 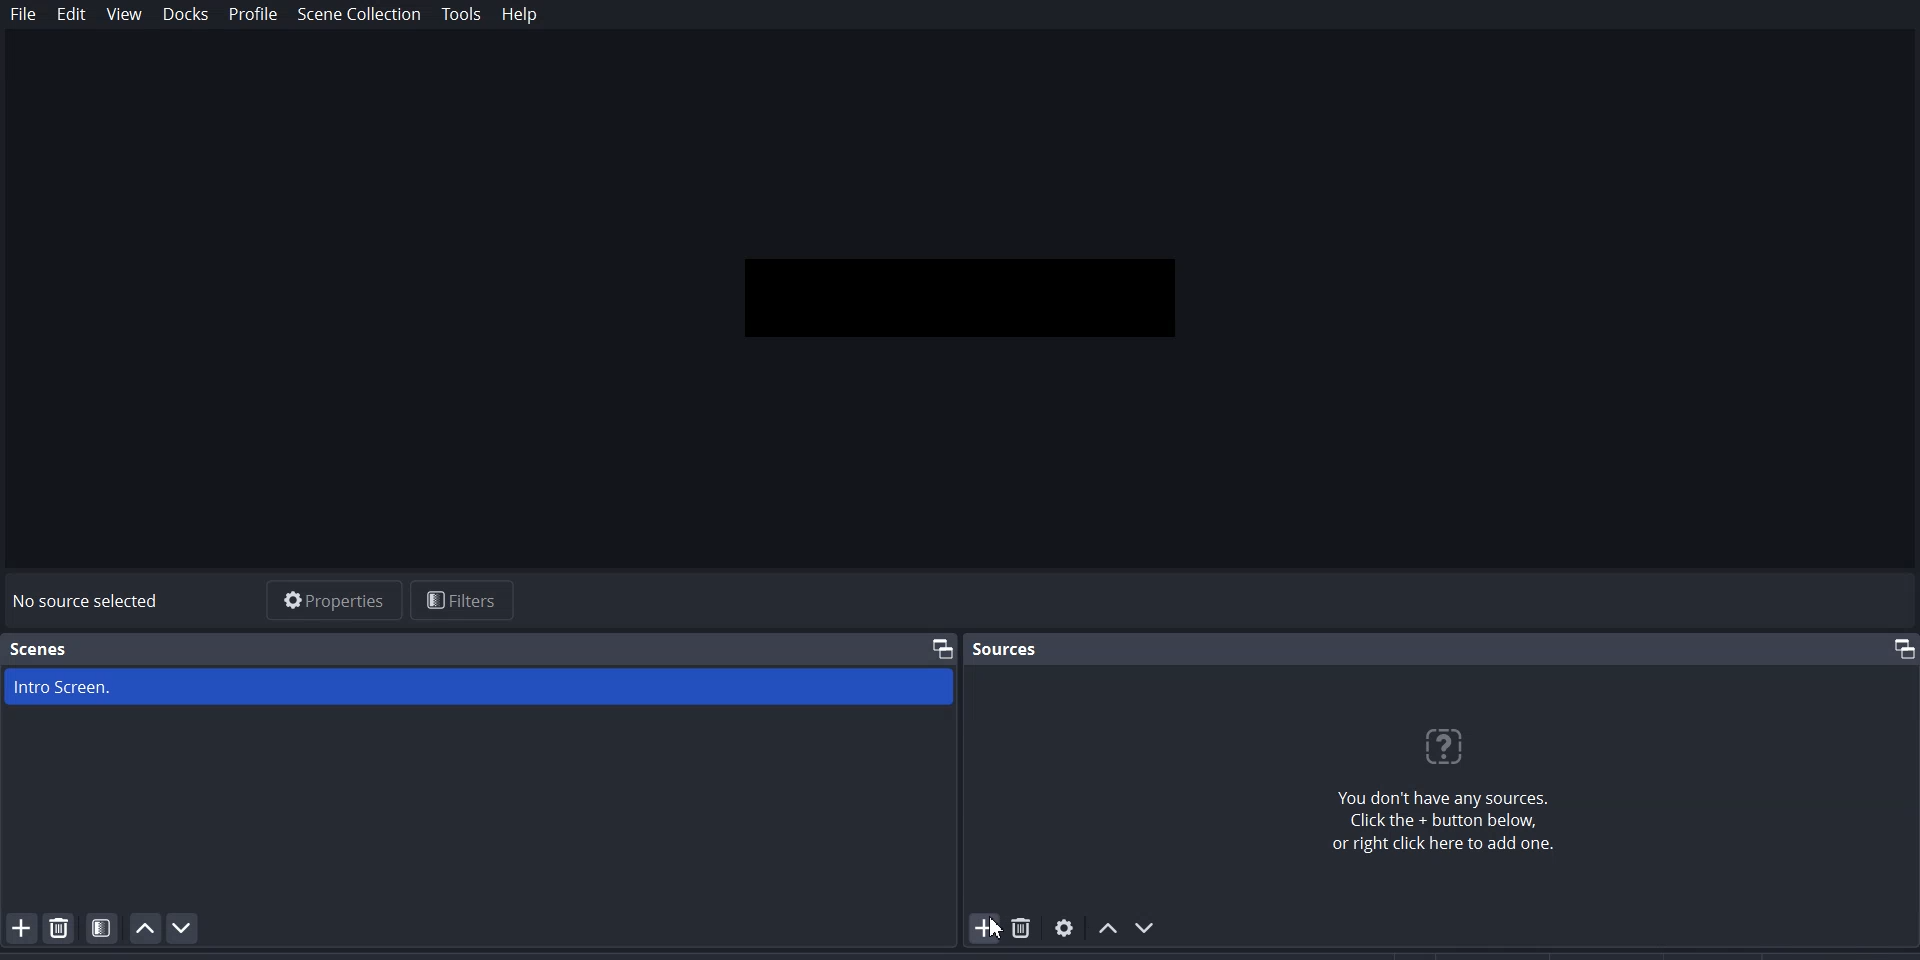 What do you see at coordinates (359, 15) in the screenshot?
I see `Scene collection` at bounding box center [359, 15].